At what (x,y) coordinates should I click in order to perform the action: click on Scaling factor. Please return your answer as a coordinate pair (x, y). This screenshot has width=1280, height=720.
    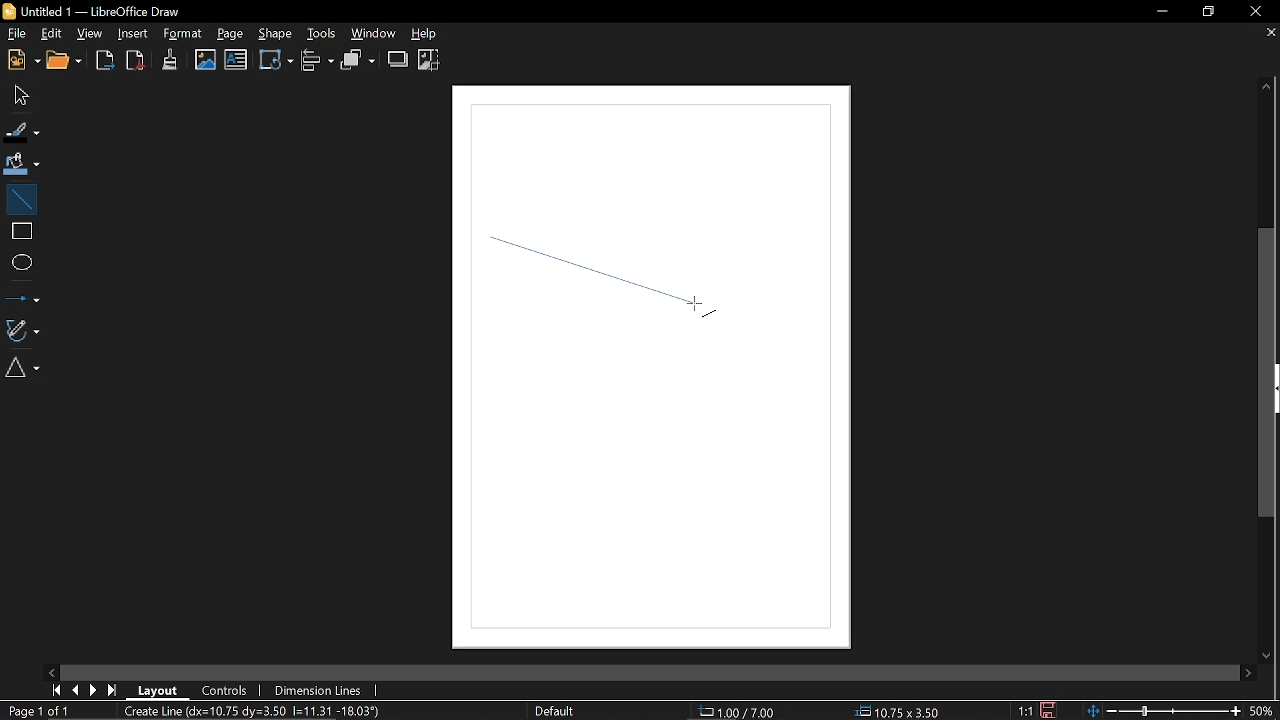
    Looking at the image, I should click on (1024, 711).